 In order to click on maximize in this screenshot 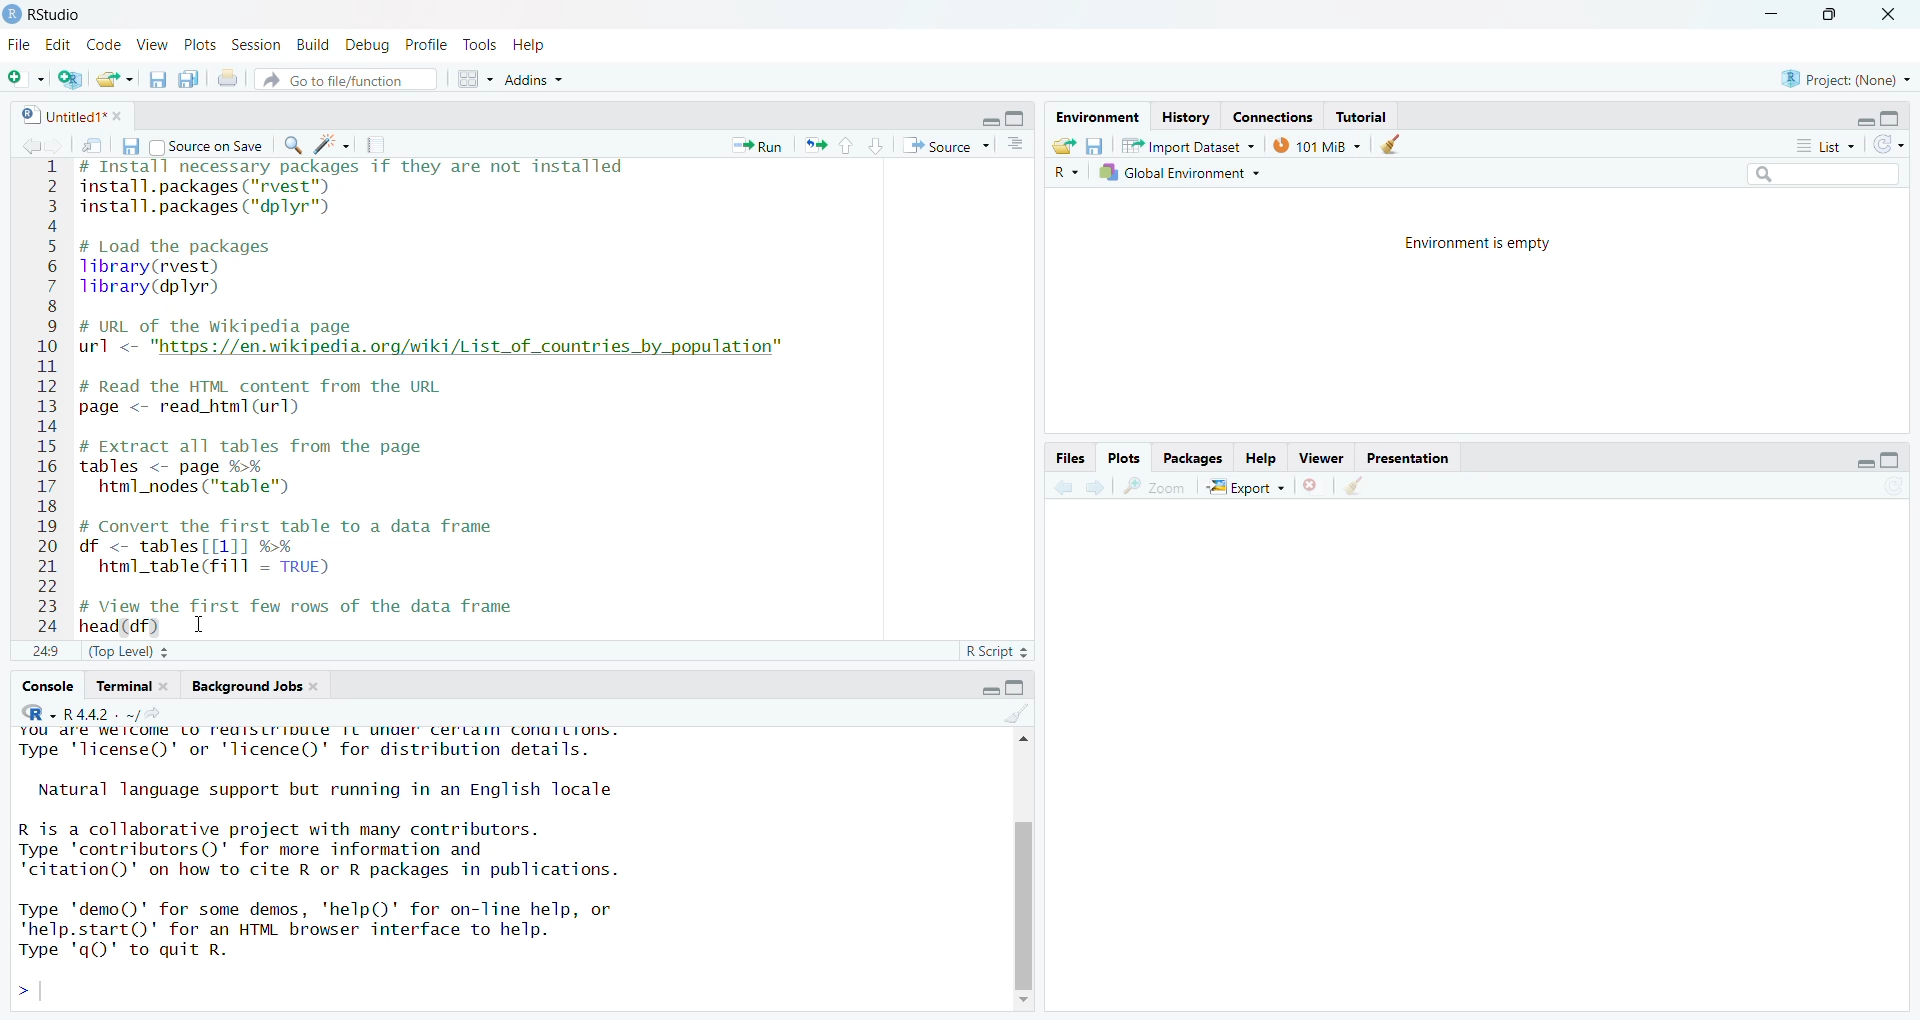, I will do `click(1891, 460)`.